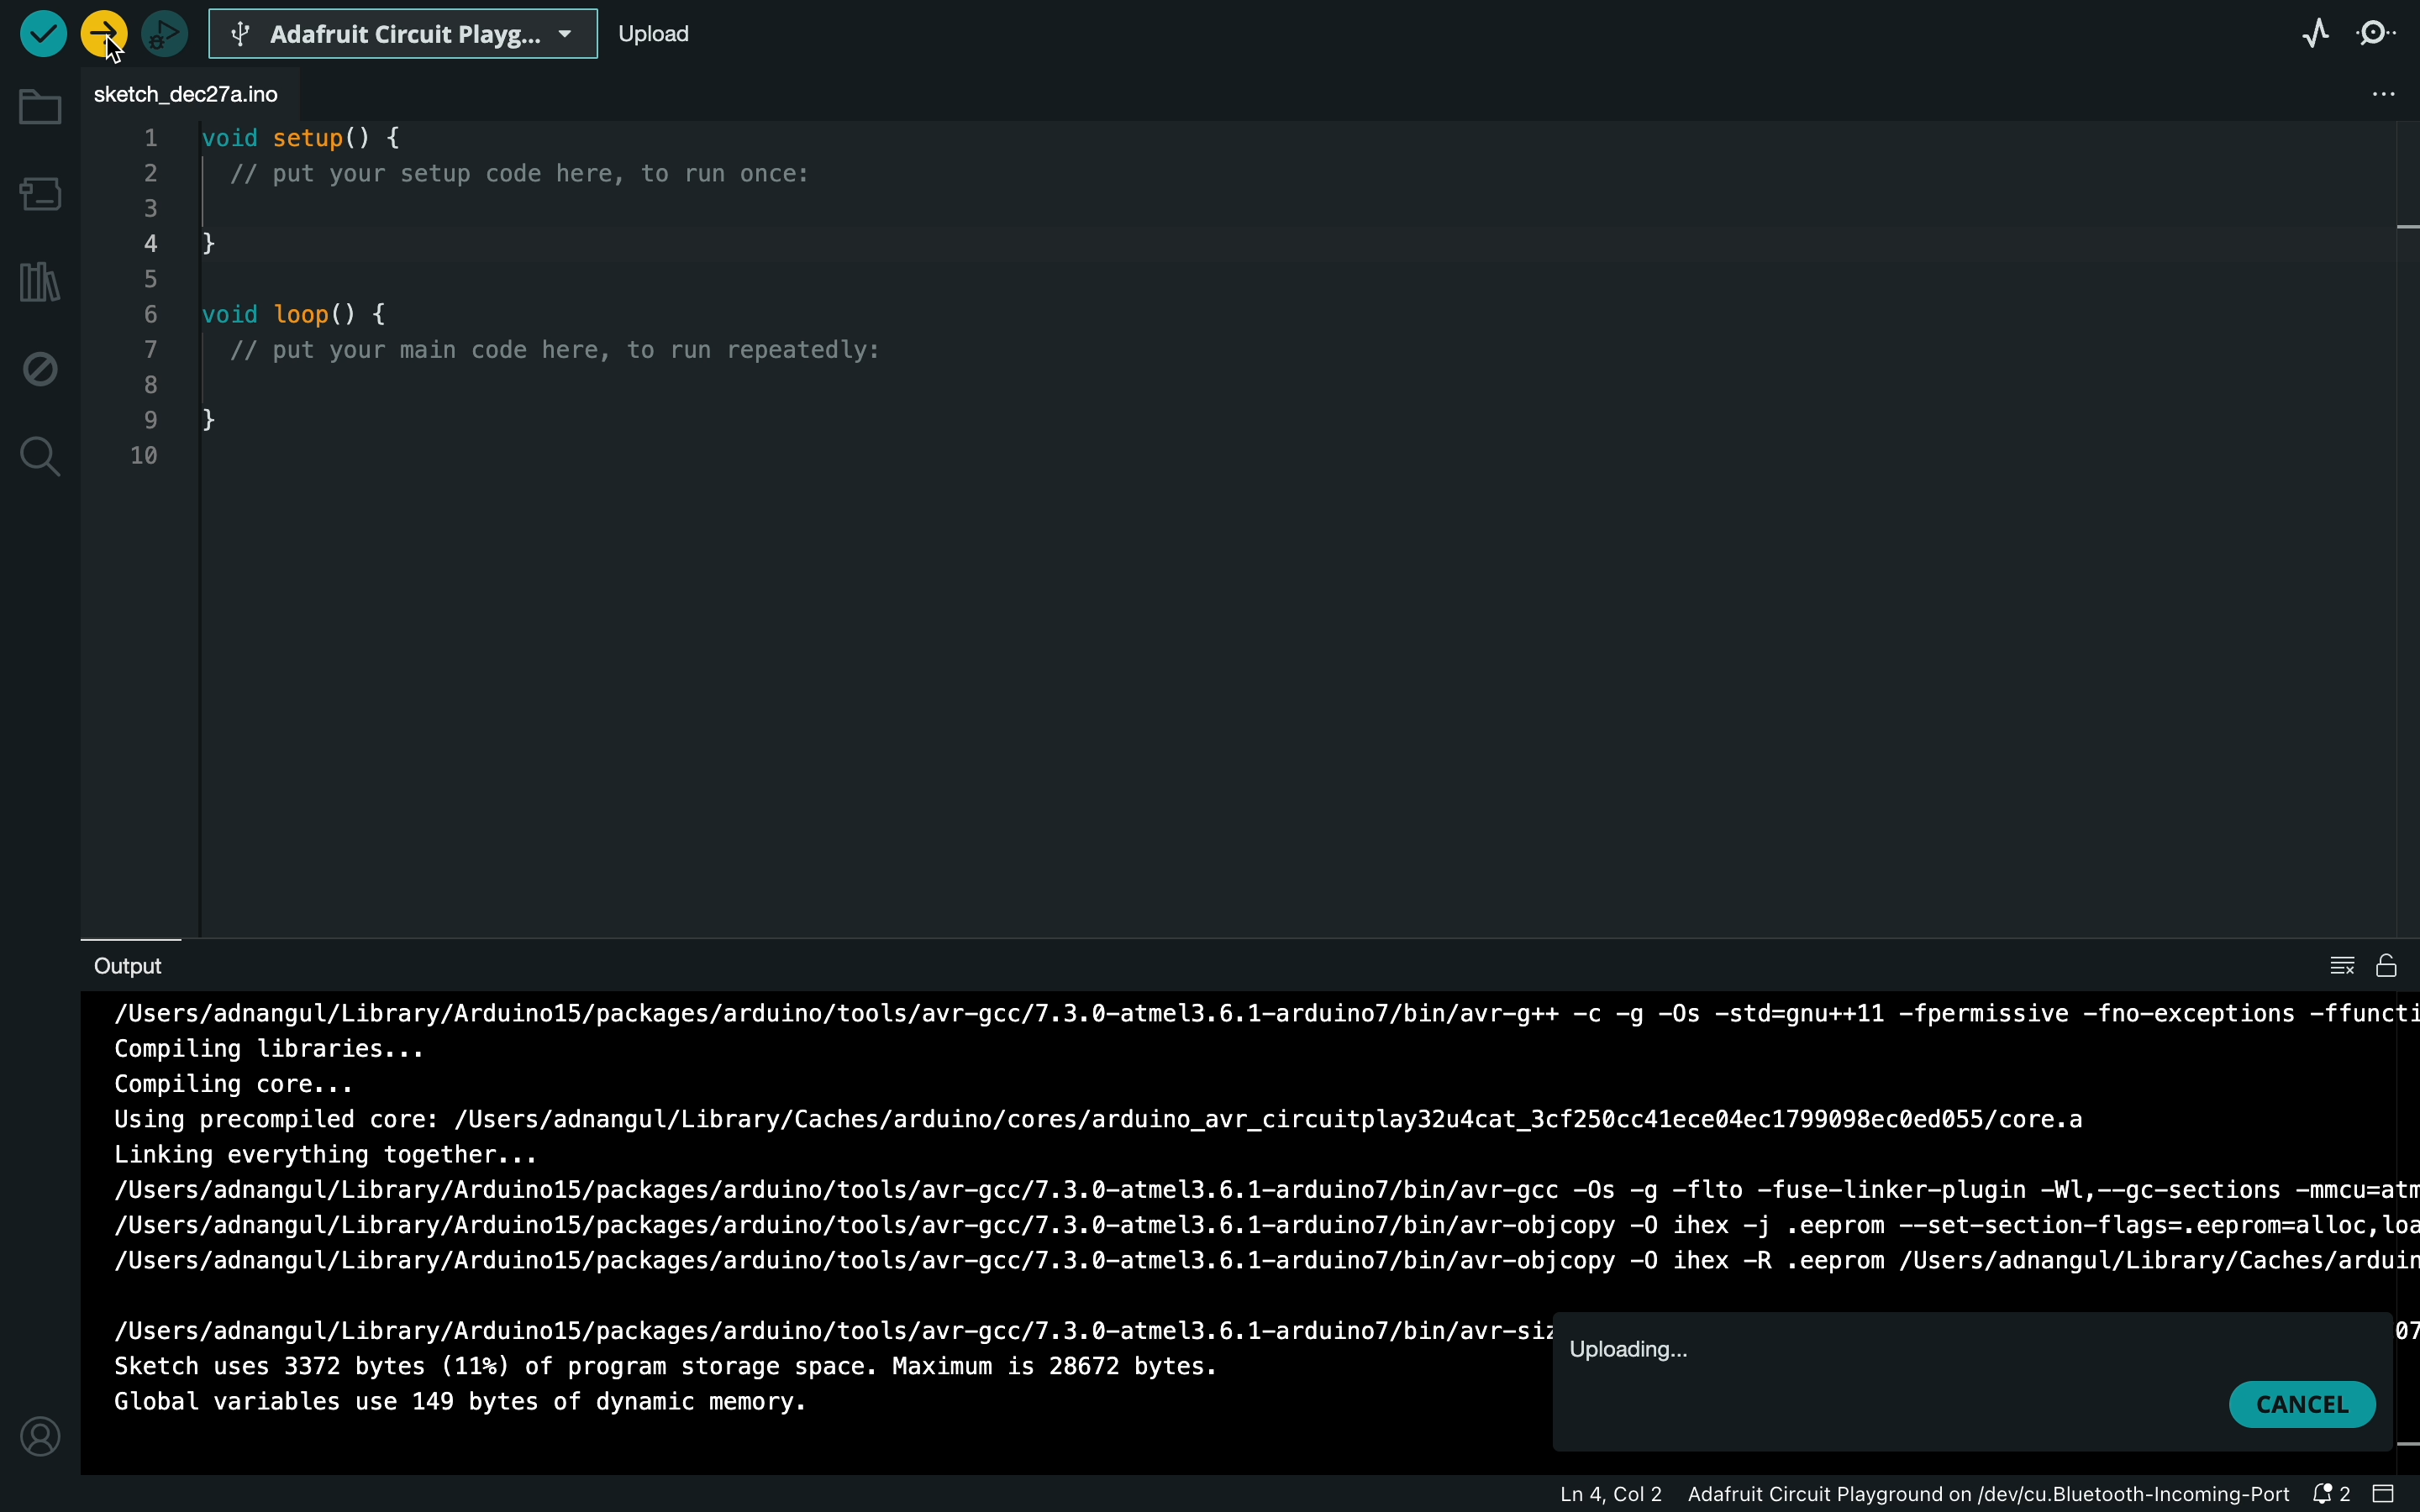 This screenshot has height=1512, width=2420. What do you see at coordinates (2388, 97) in the screenshot?
I see `file setting` at bounding box center [2388, 97].